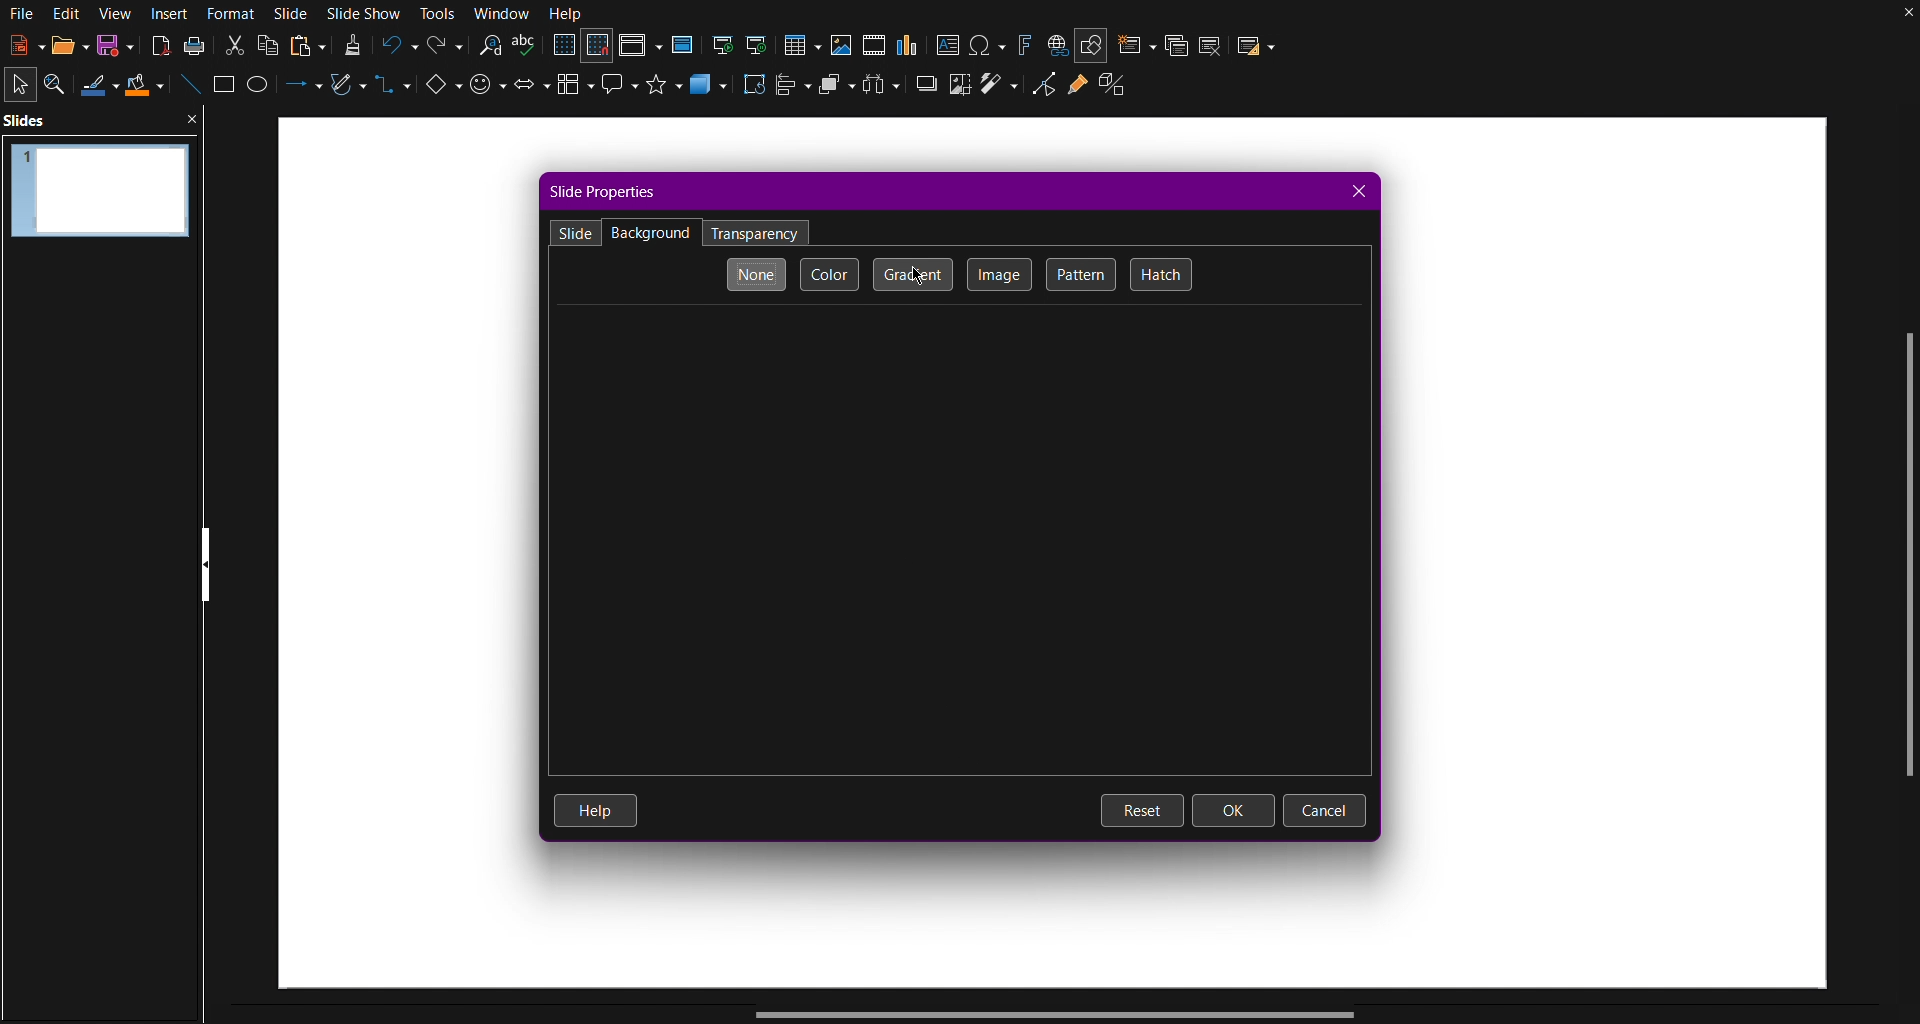 This screenshot has width=1920, height=1024. Describe the element at coordinates (756, 90) in the screenshot. I see `Transformation` at that location.